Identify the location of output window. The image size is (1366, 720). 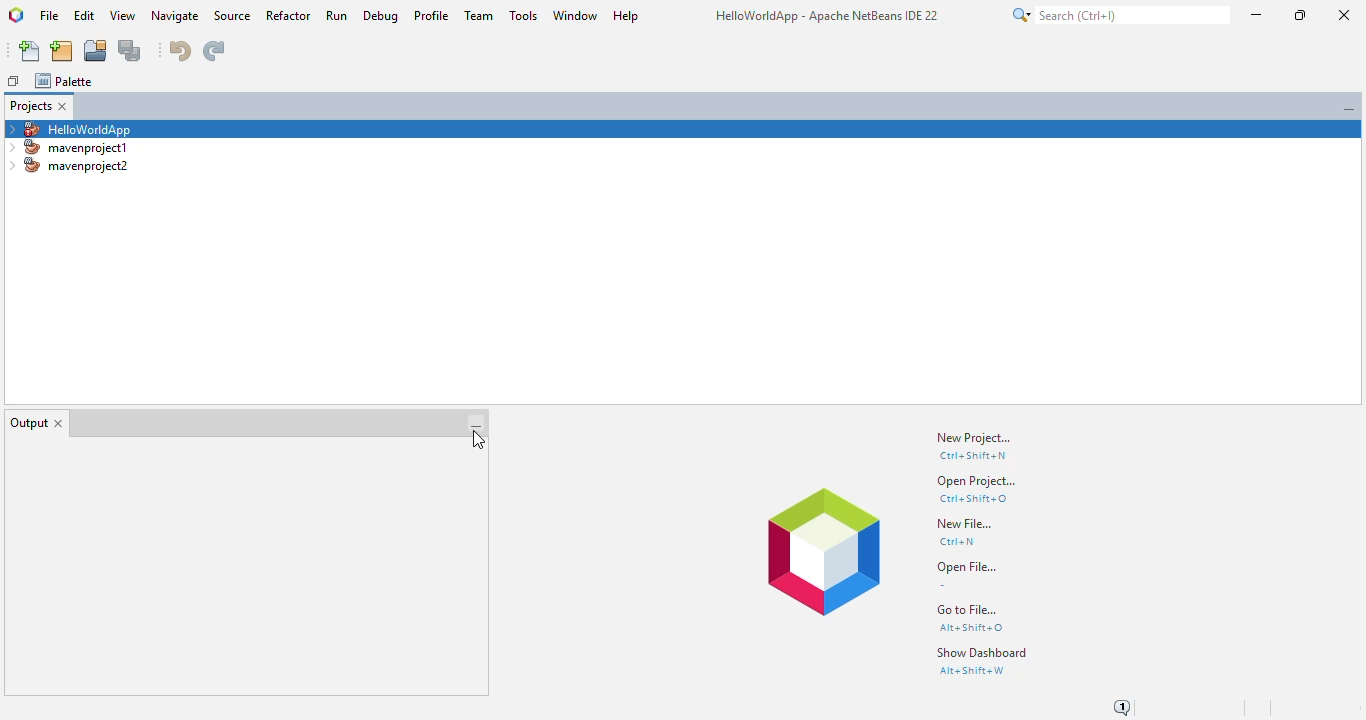
(232, 567).